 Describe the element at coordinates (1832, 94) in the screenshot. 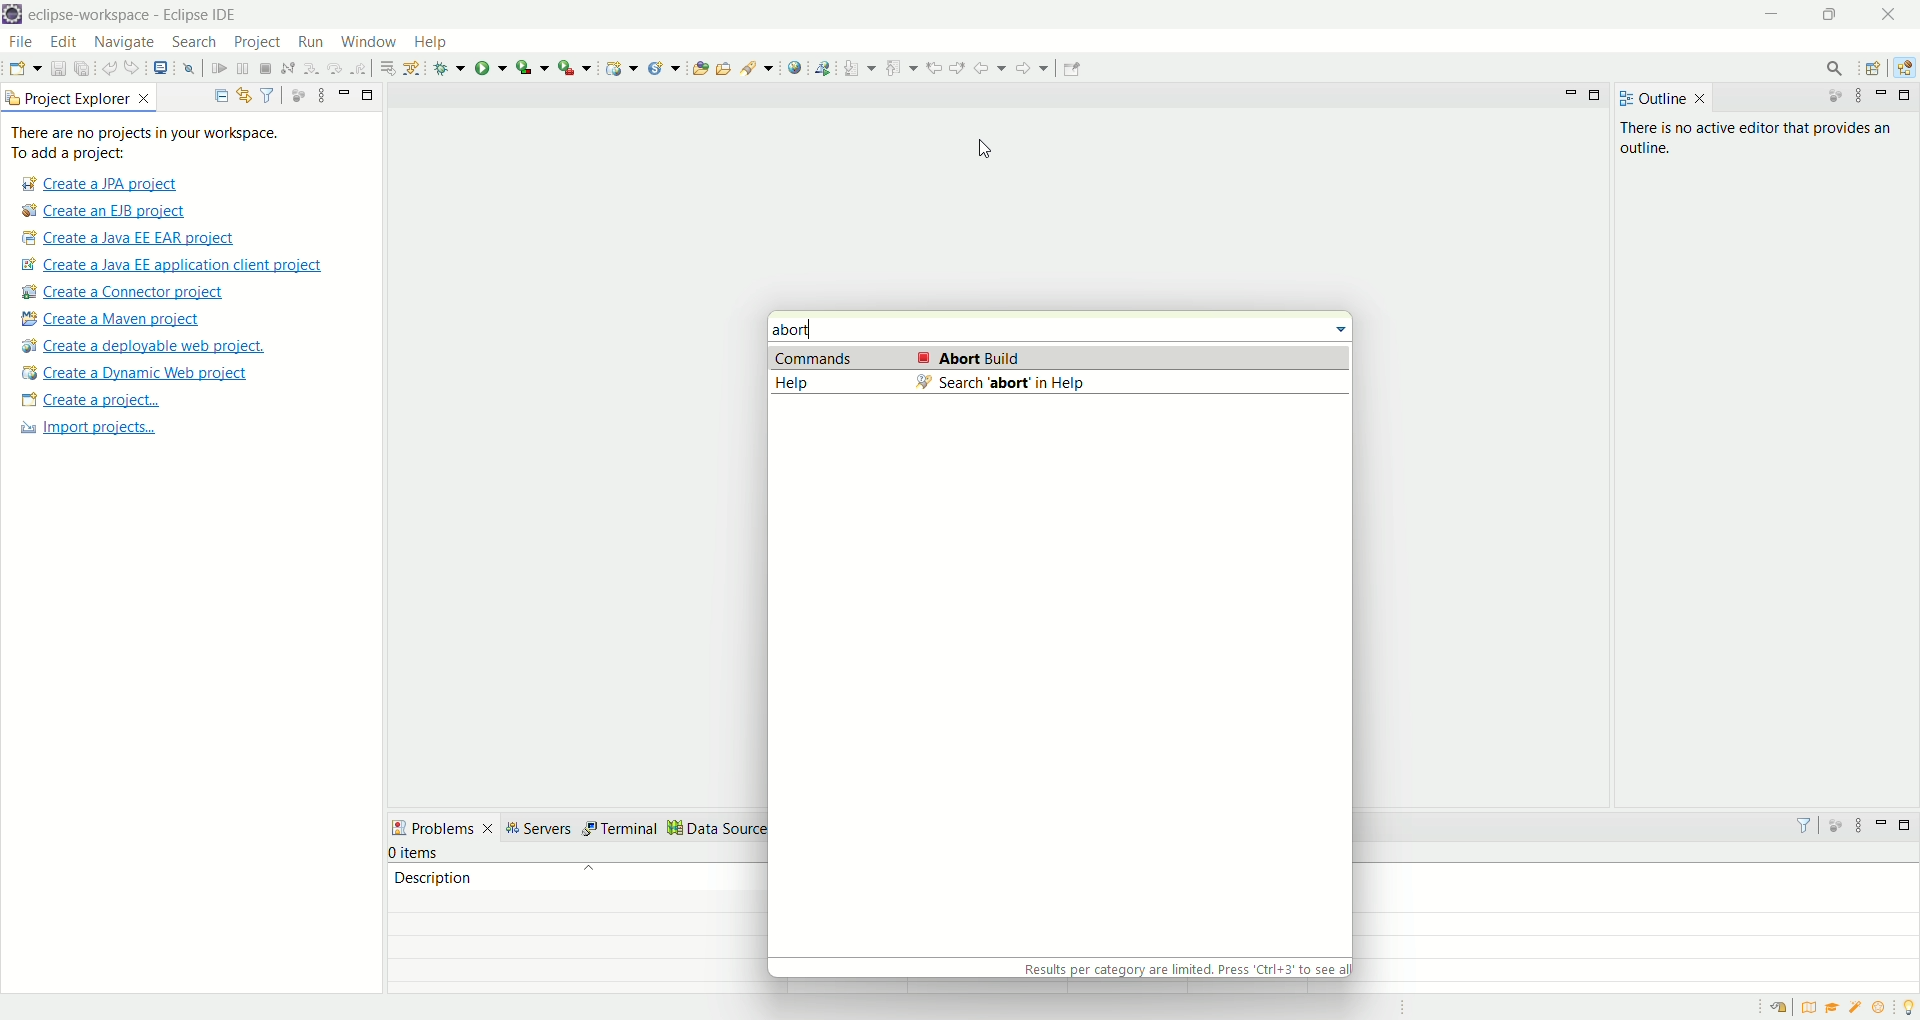

I see `focus on active task` at that location.